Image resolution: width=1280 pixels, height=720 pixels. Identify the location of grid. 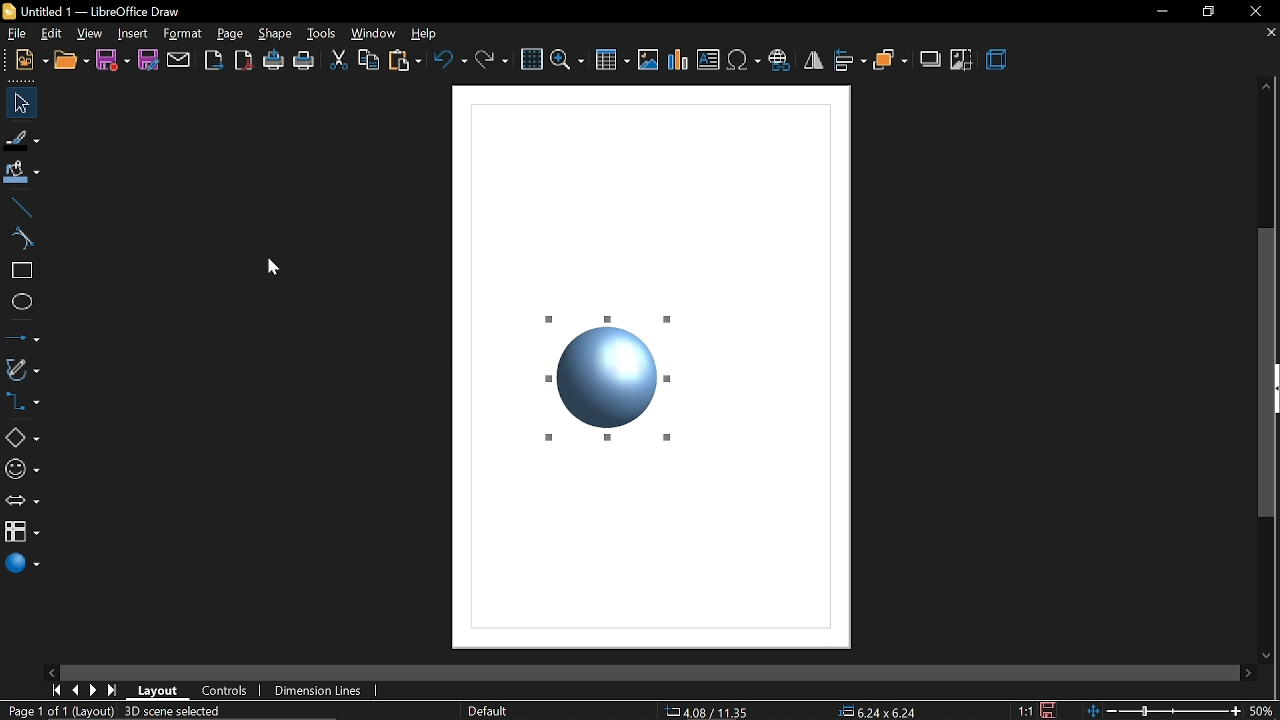
(531, 58).